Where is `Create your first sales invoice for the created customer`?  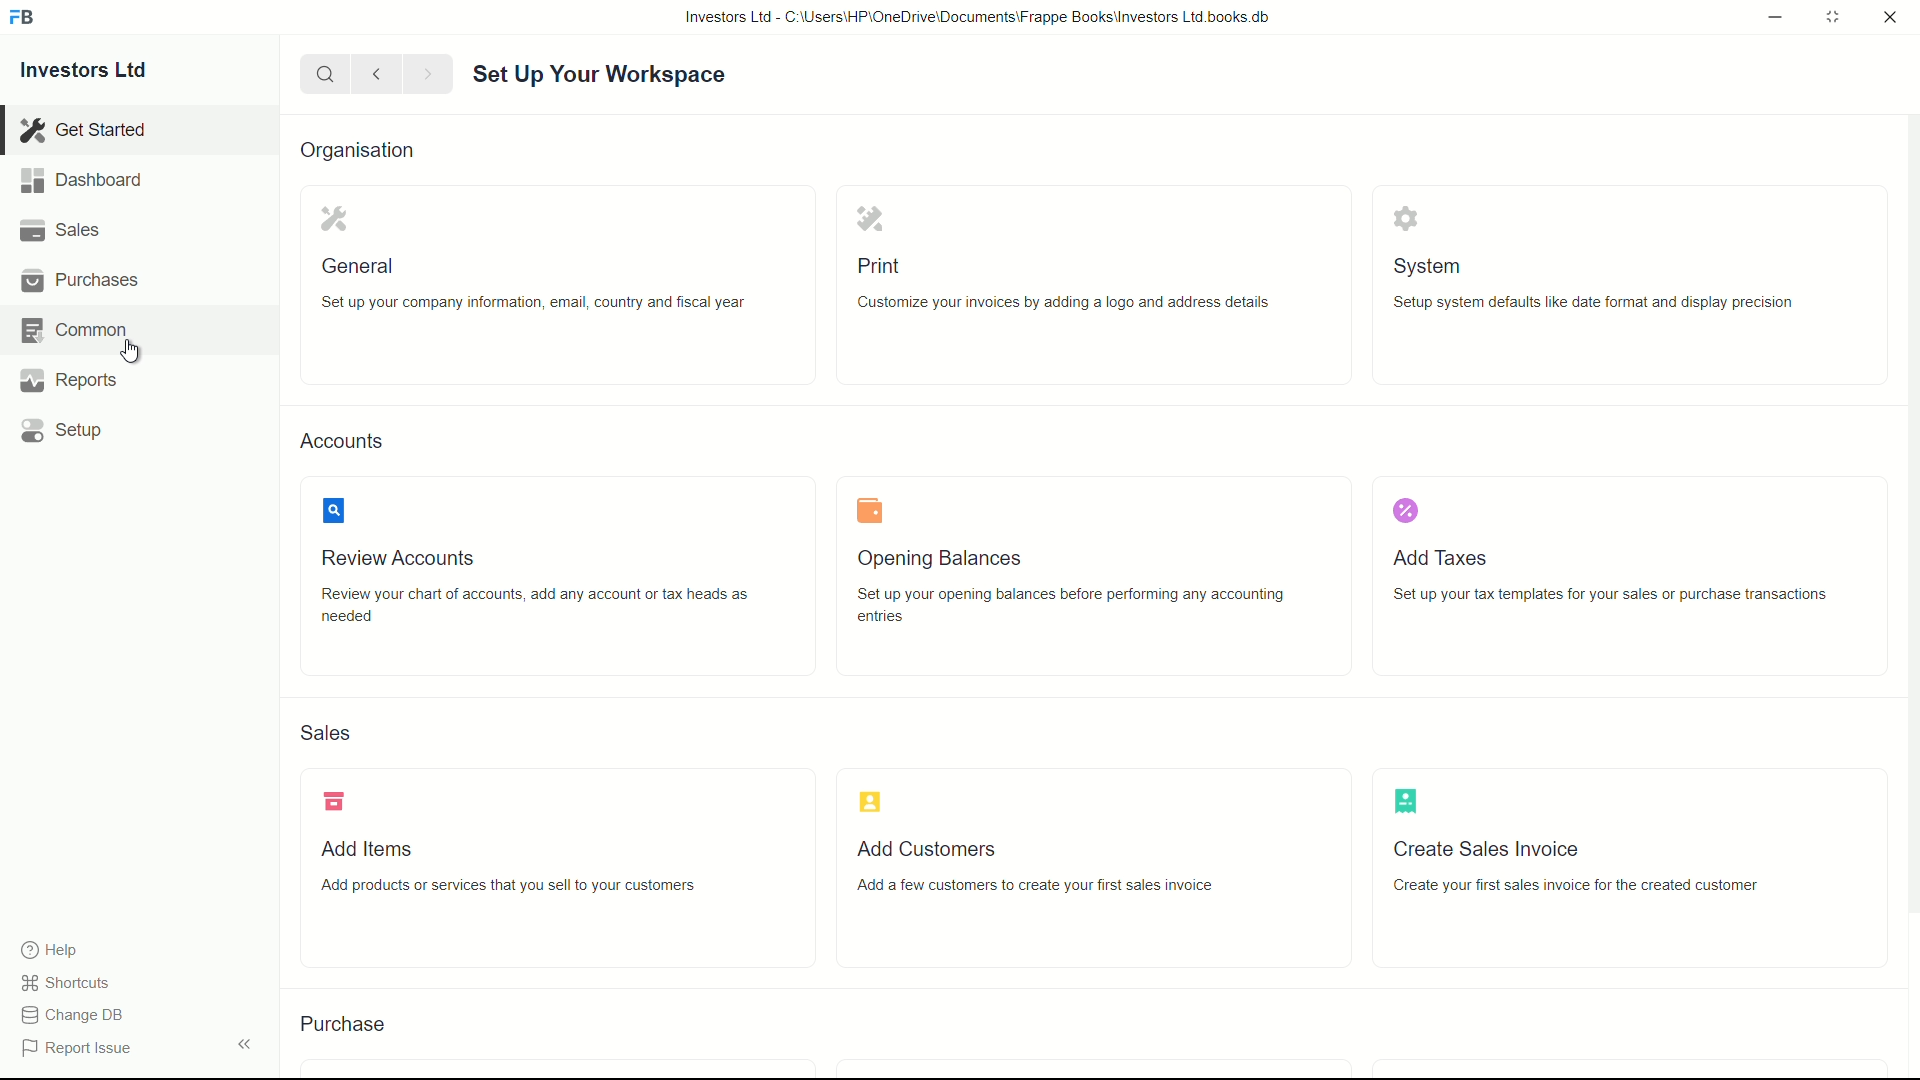 Create your first sales invoice for the created customer is located at coordinates (1607, 886).